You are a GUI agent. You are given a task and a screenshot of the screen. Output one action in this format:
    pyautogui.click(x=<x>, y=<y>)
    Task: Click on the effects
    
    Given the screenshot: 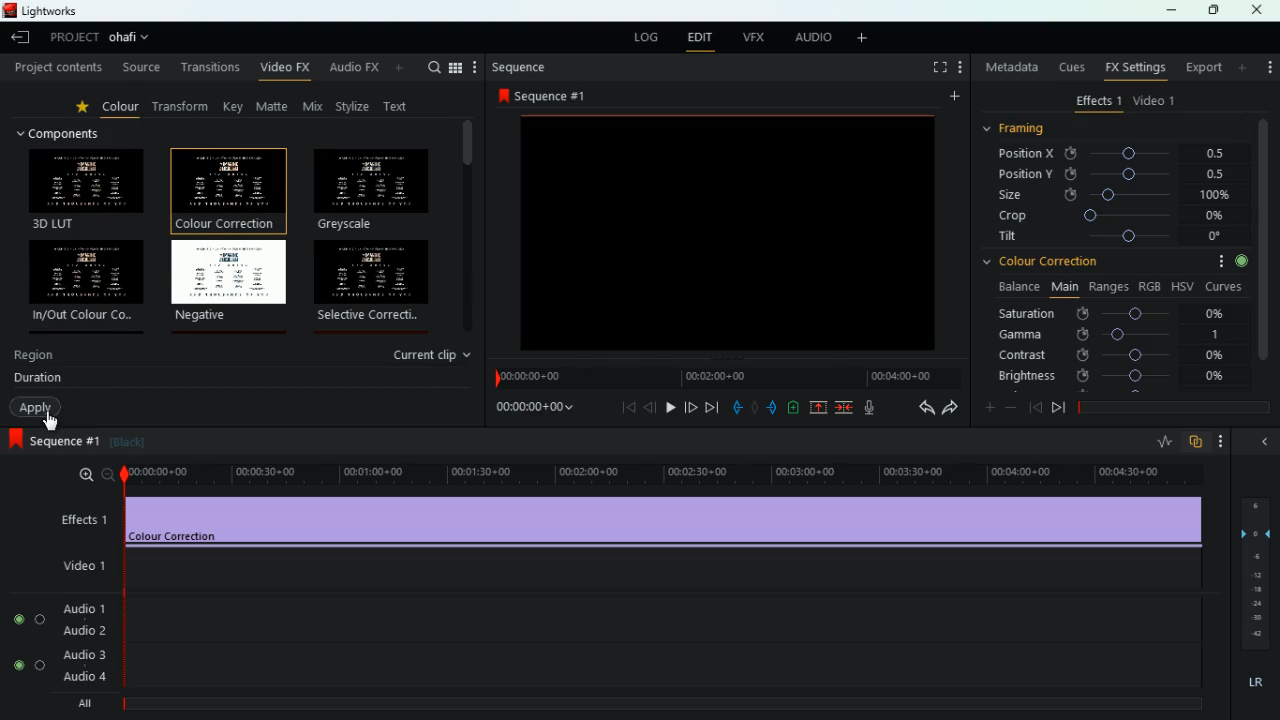 What is the action you would take?
    pyautogui.click(x=1099, y=101)
    